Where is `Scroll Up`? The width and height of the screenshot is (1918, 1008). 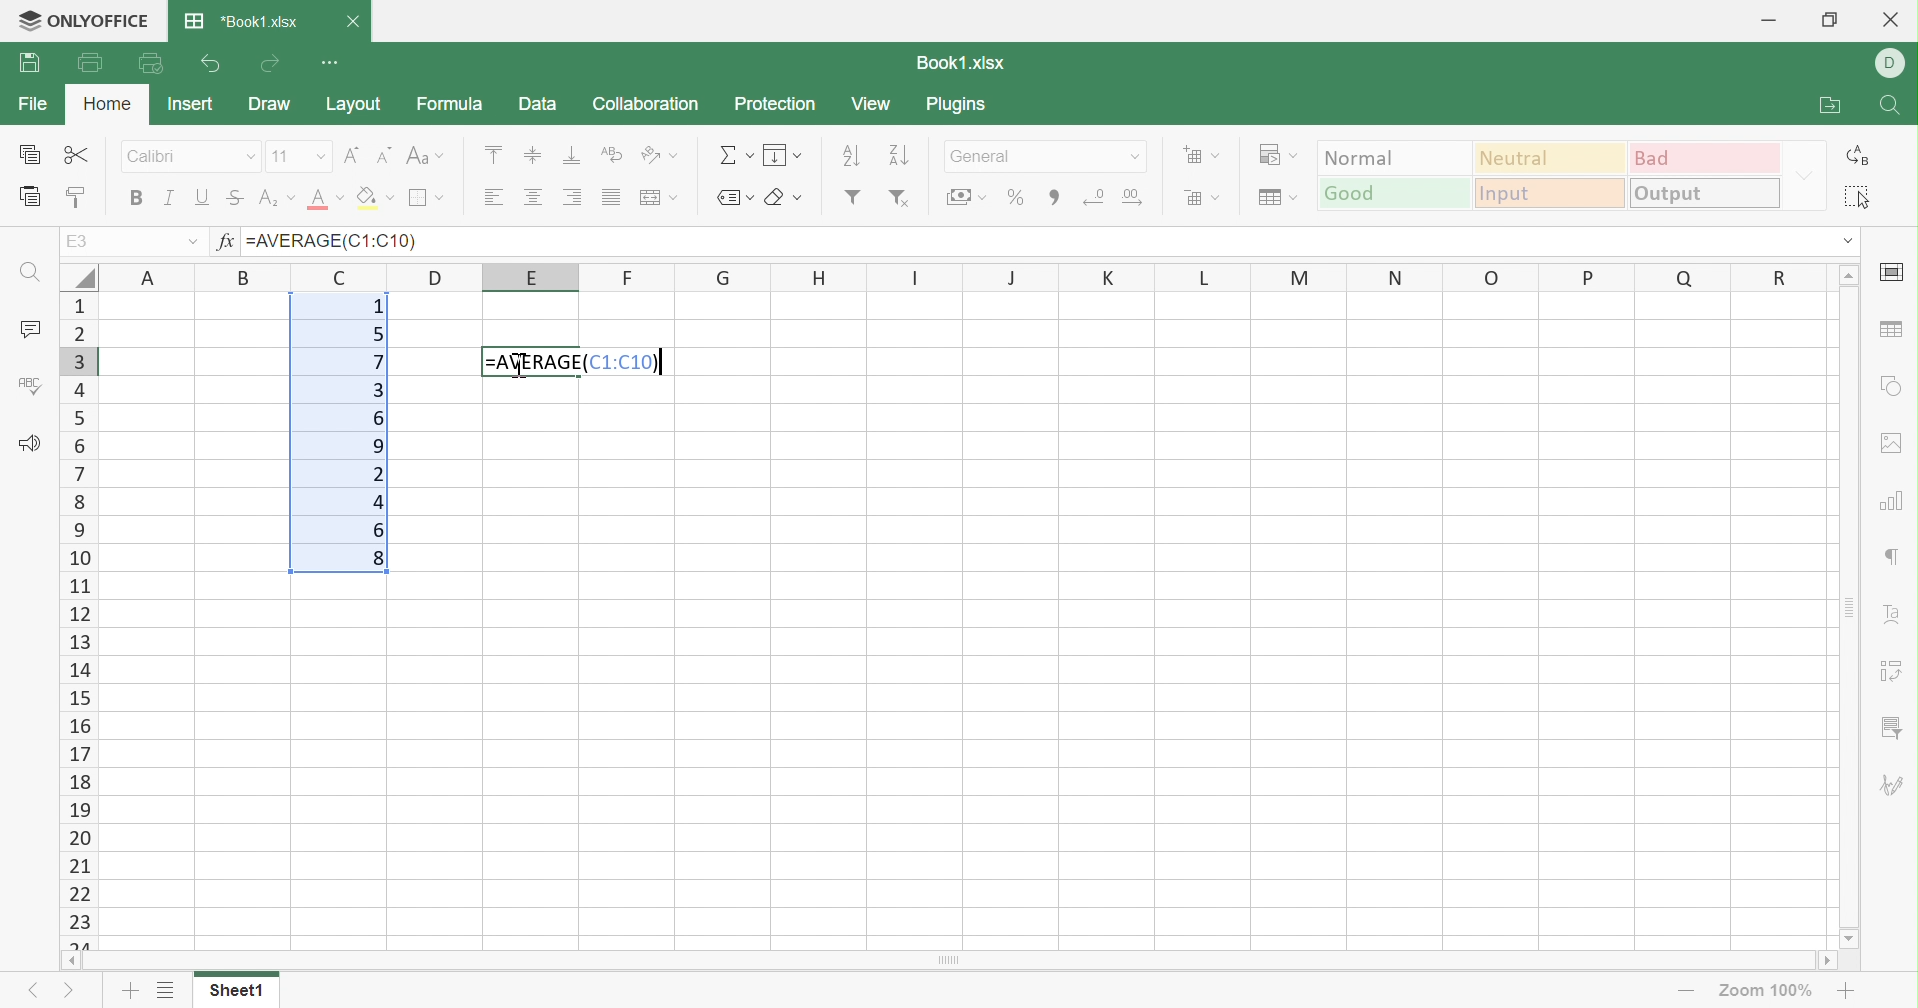
Scroll Up is located at coordinates (1847, 274).